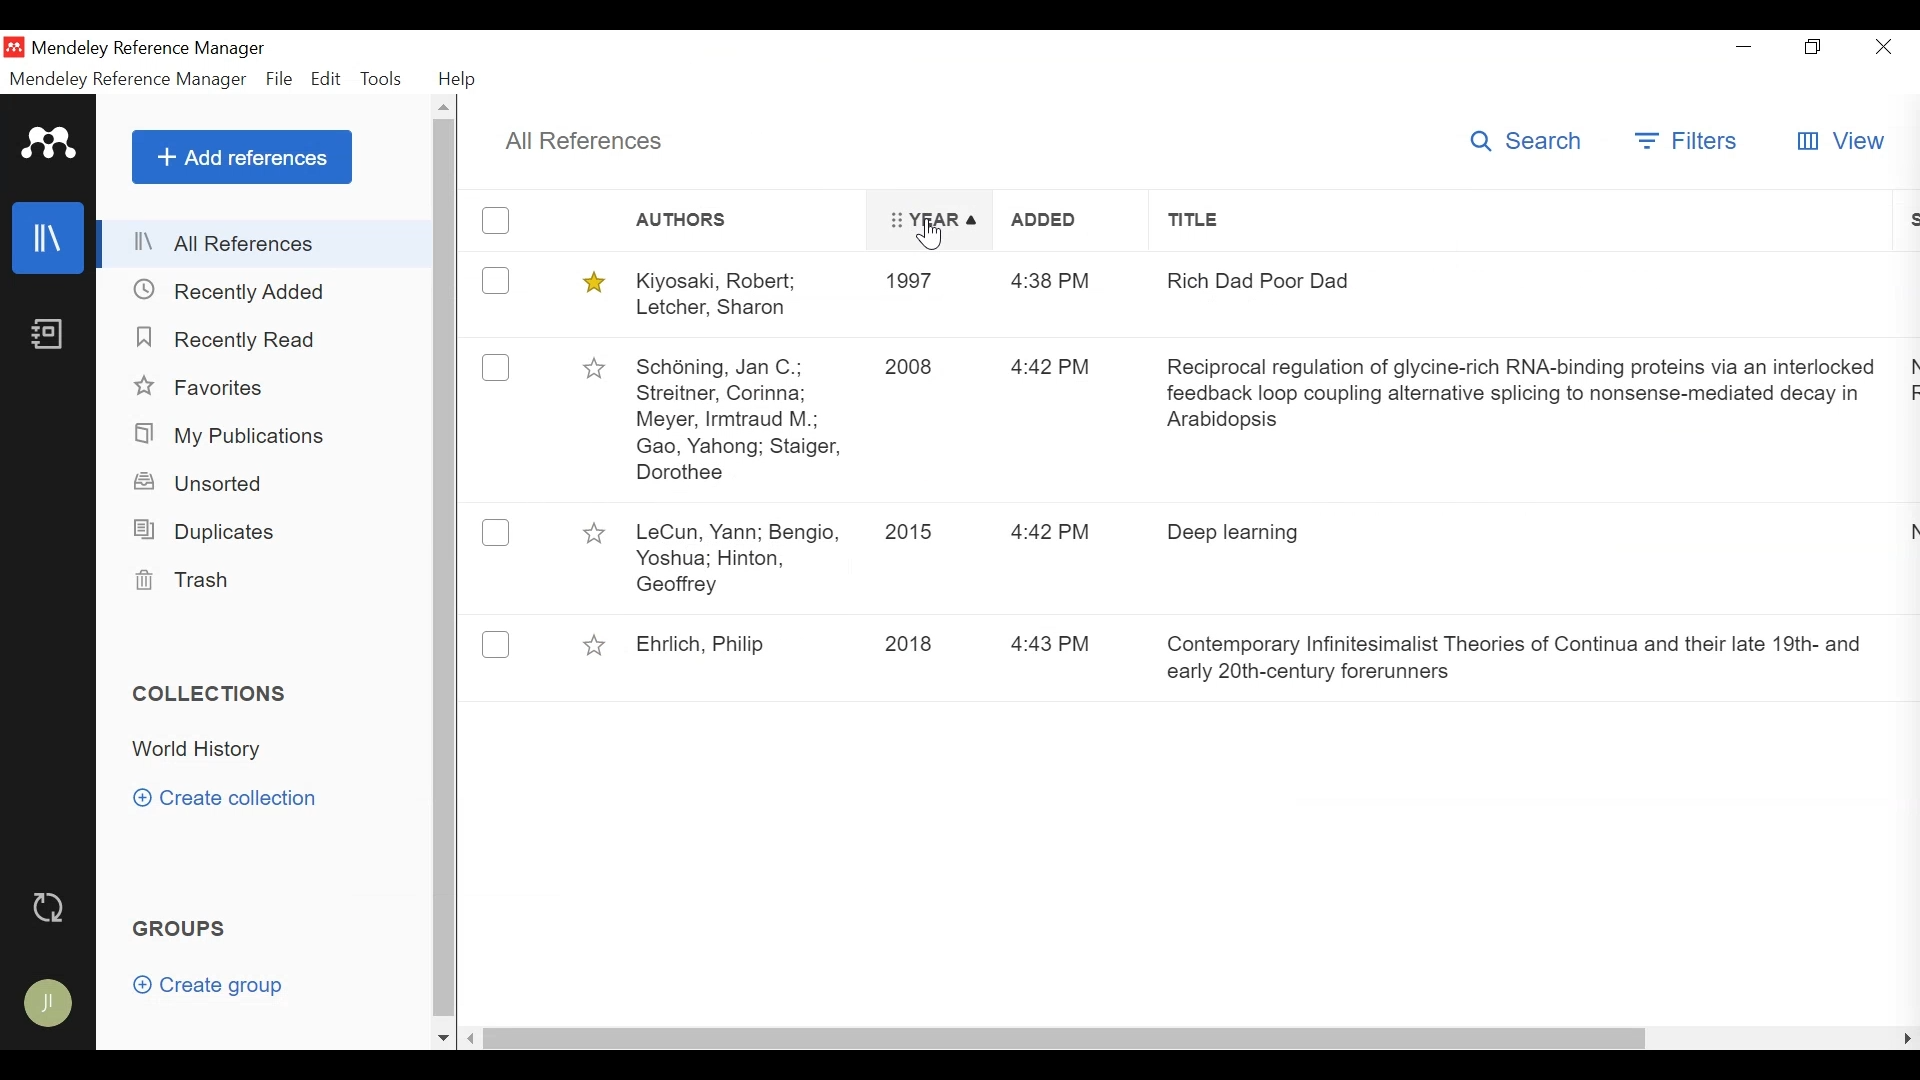 This screenshot has height=1080, width=1920. Describe the element at coordinates (50, 142) in the screenshot. I see `Mendeley` at that location.